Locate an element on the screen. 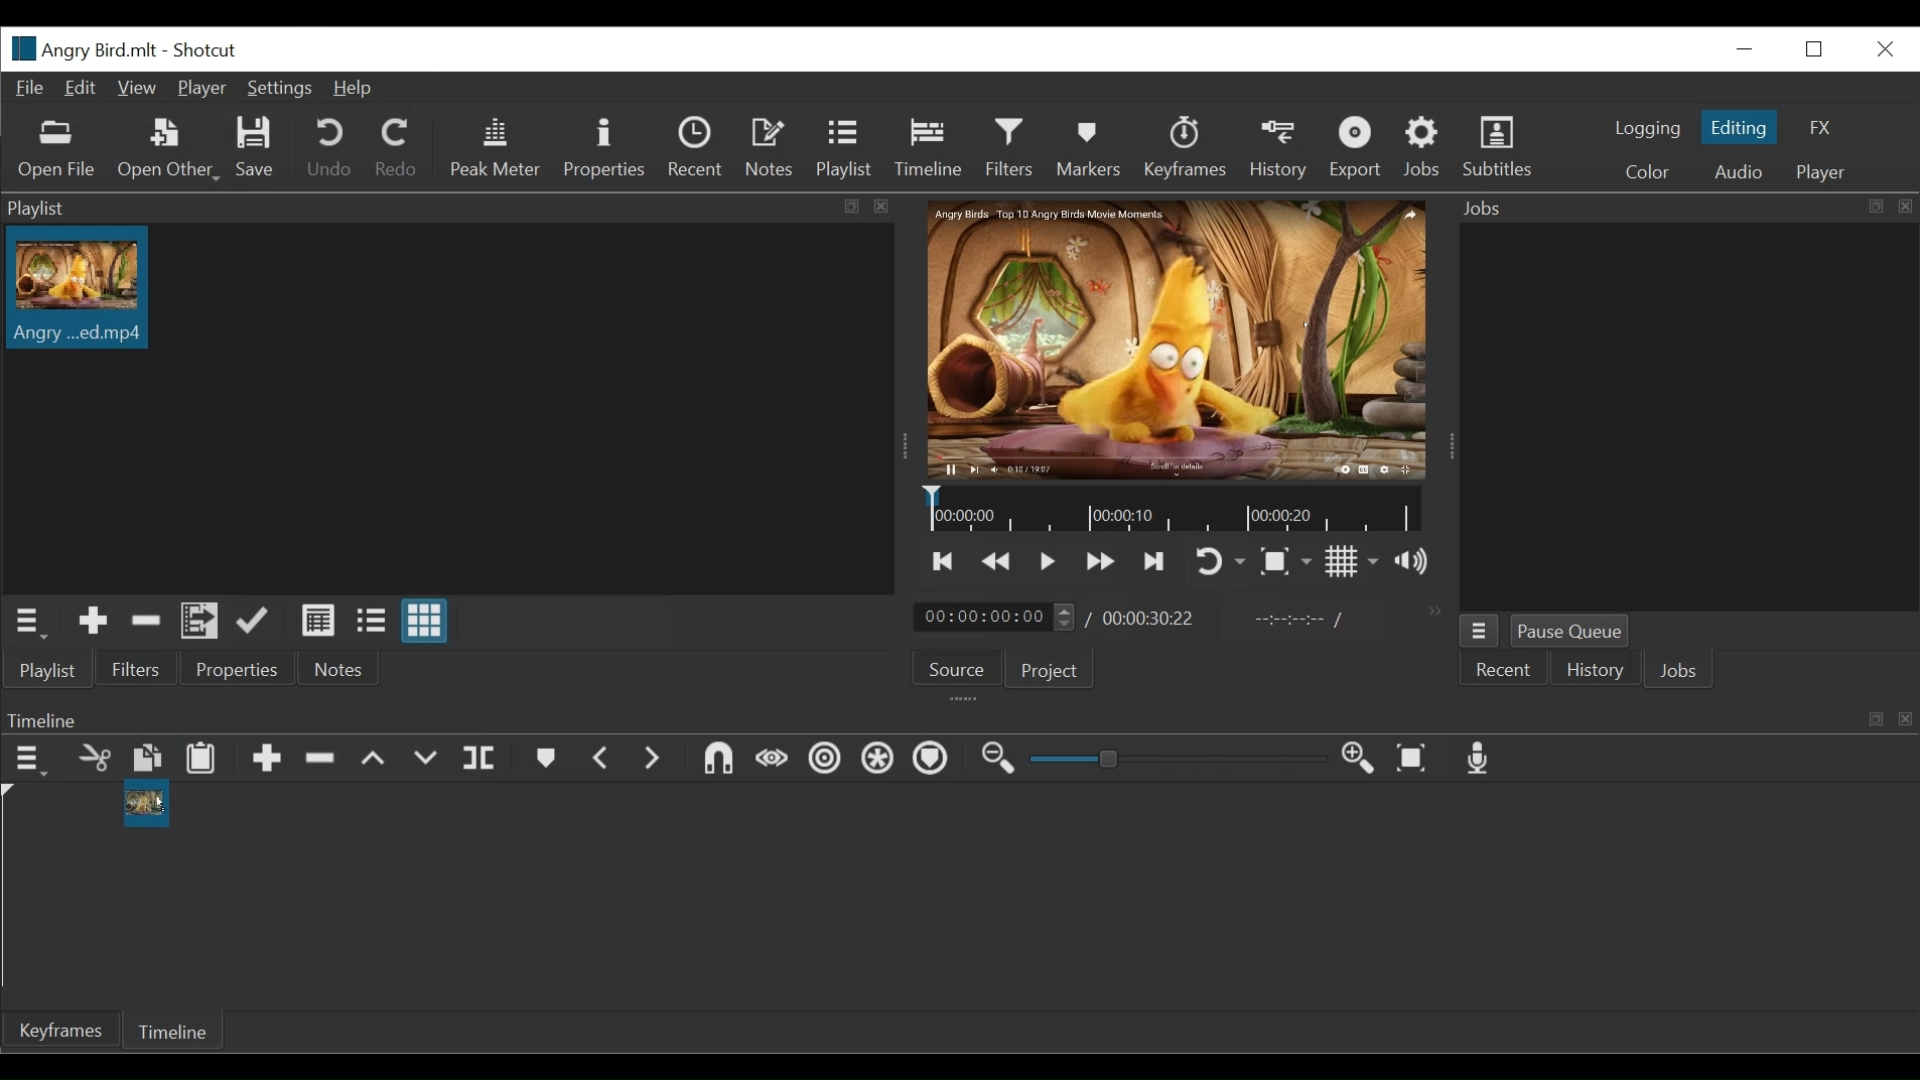 This screenshot has height=1080, width=1920. Paste is located at coordinates (201, 761).